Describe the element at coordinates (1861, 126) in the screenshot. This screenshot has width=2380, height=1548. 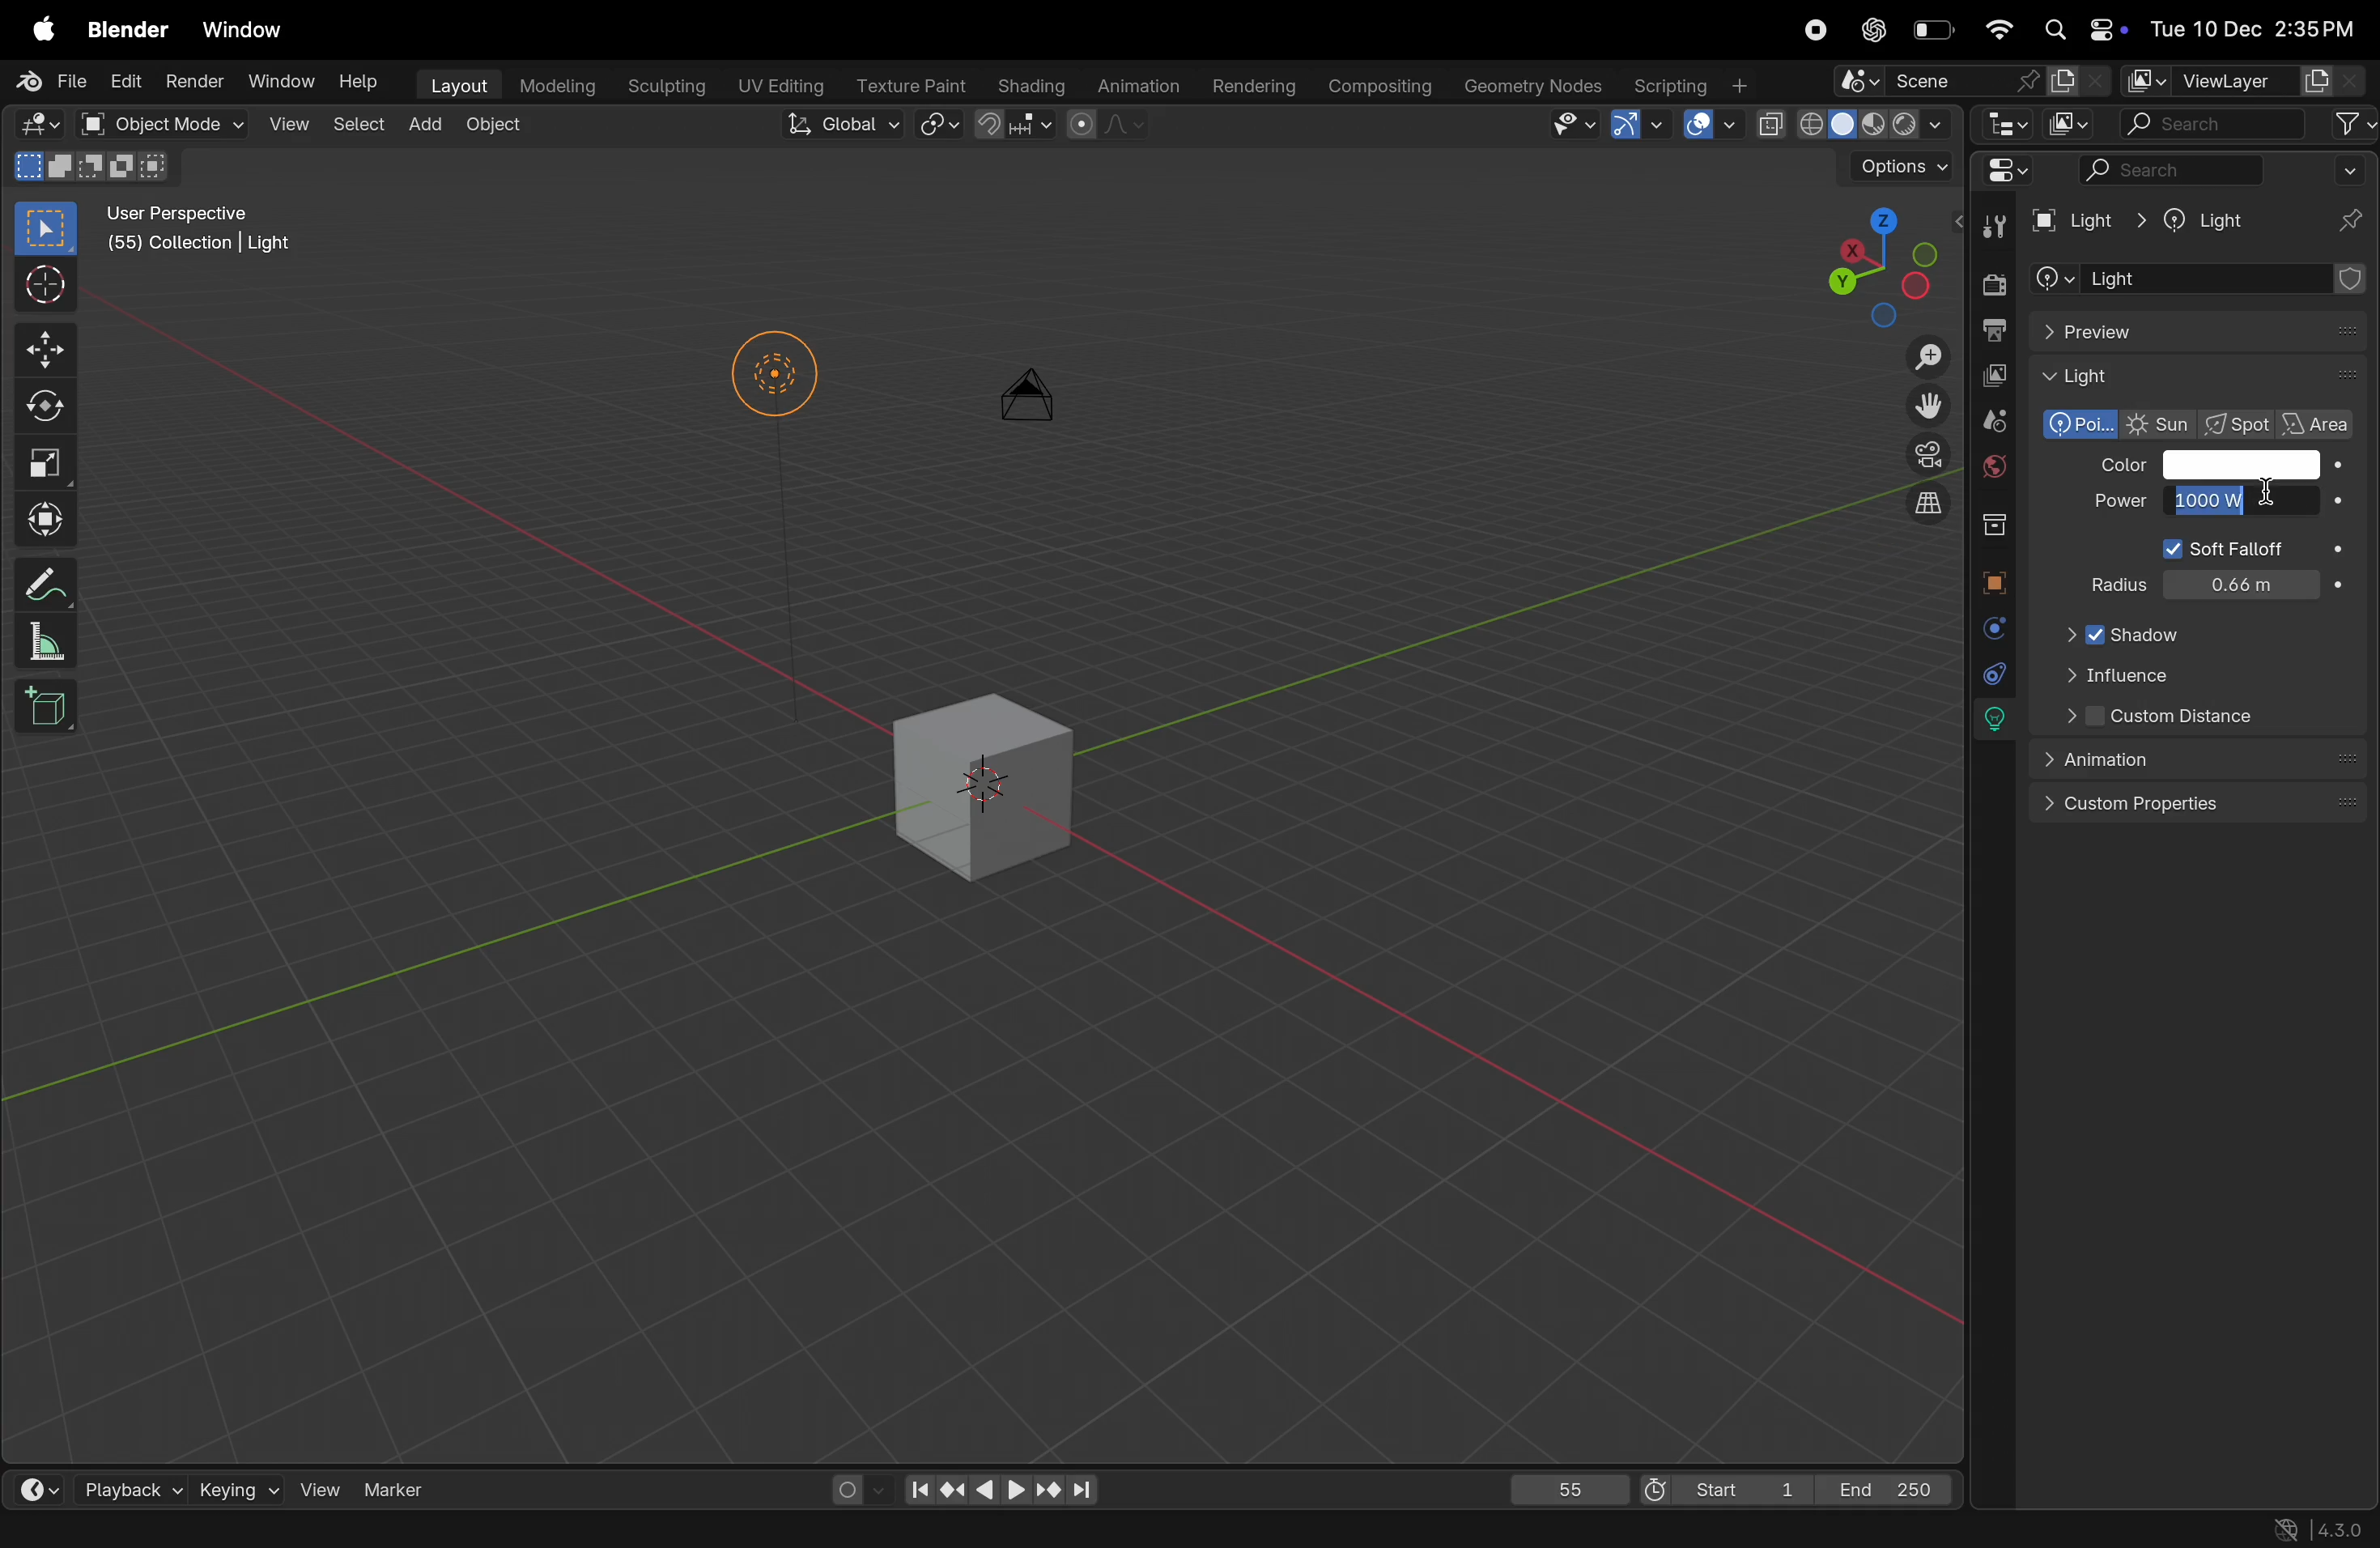
I see `view port shading` at that location.